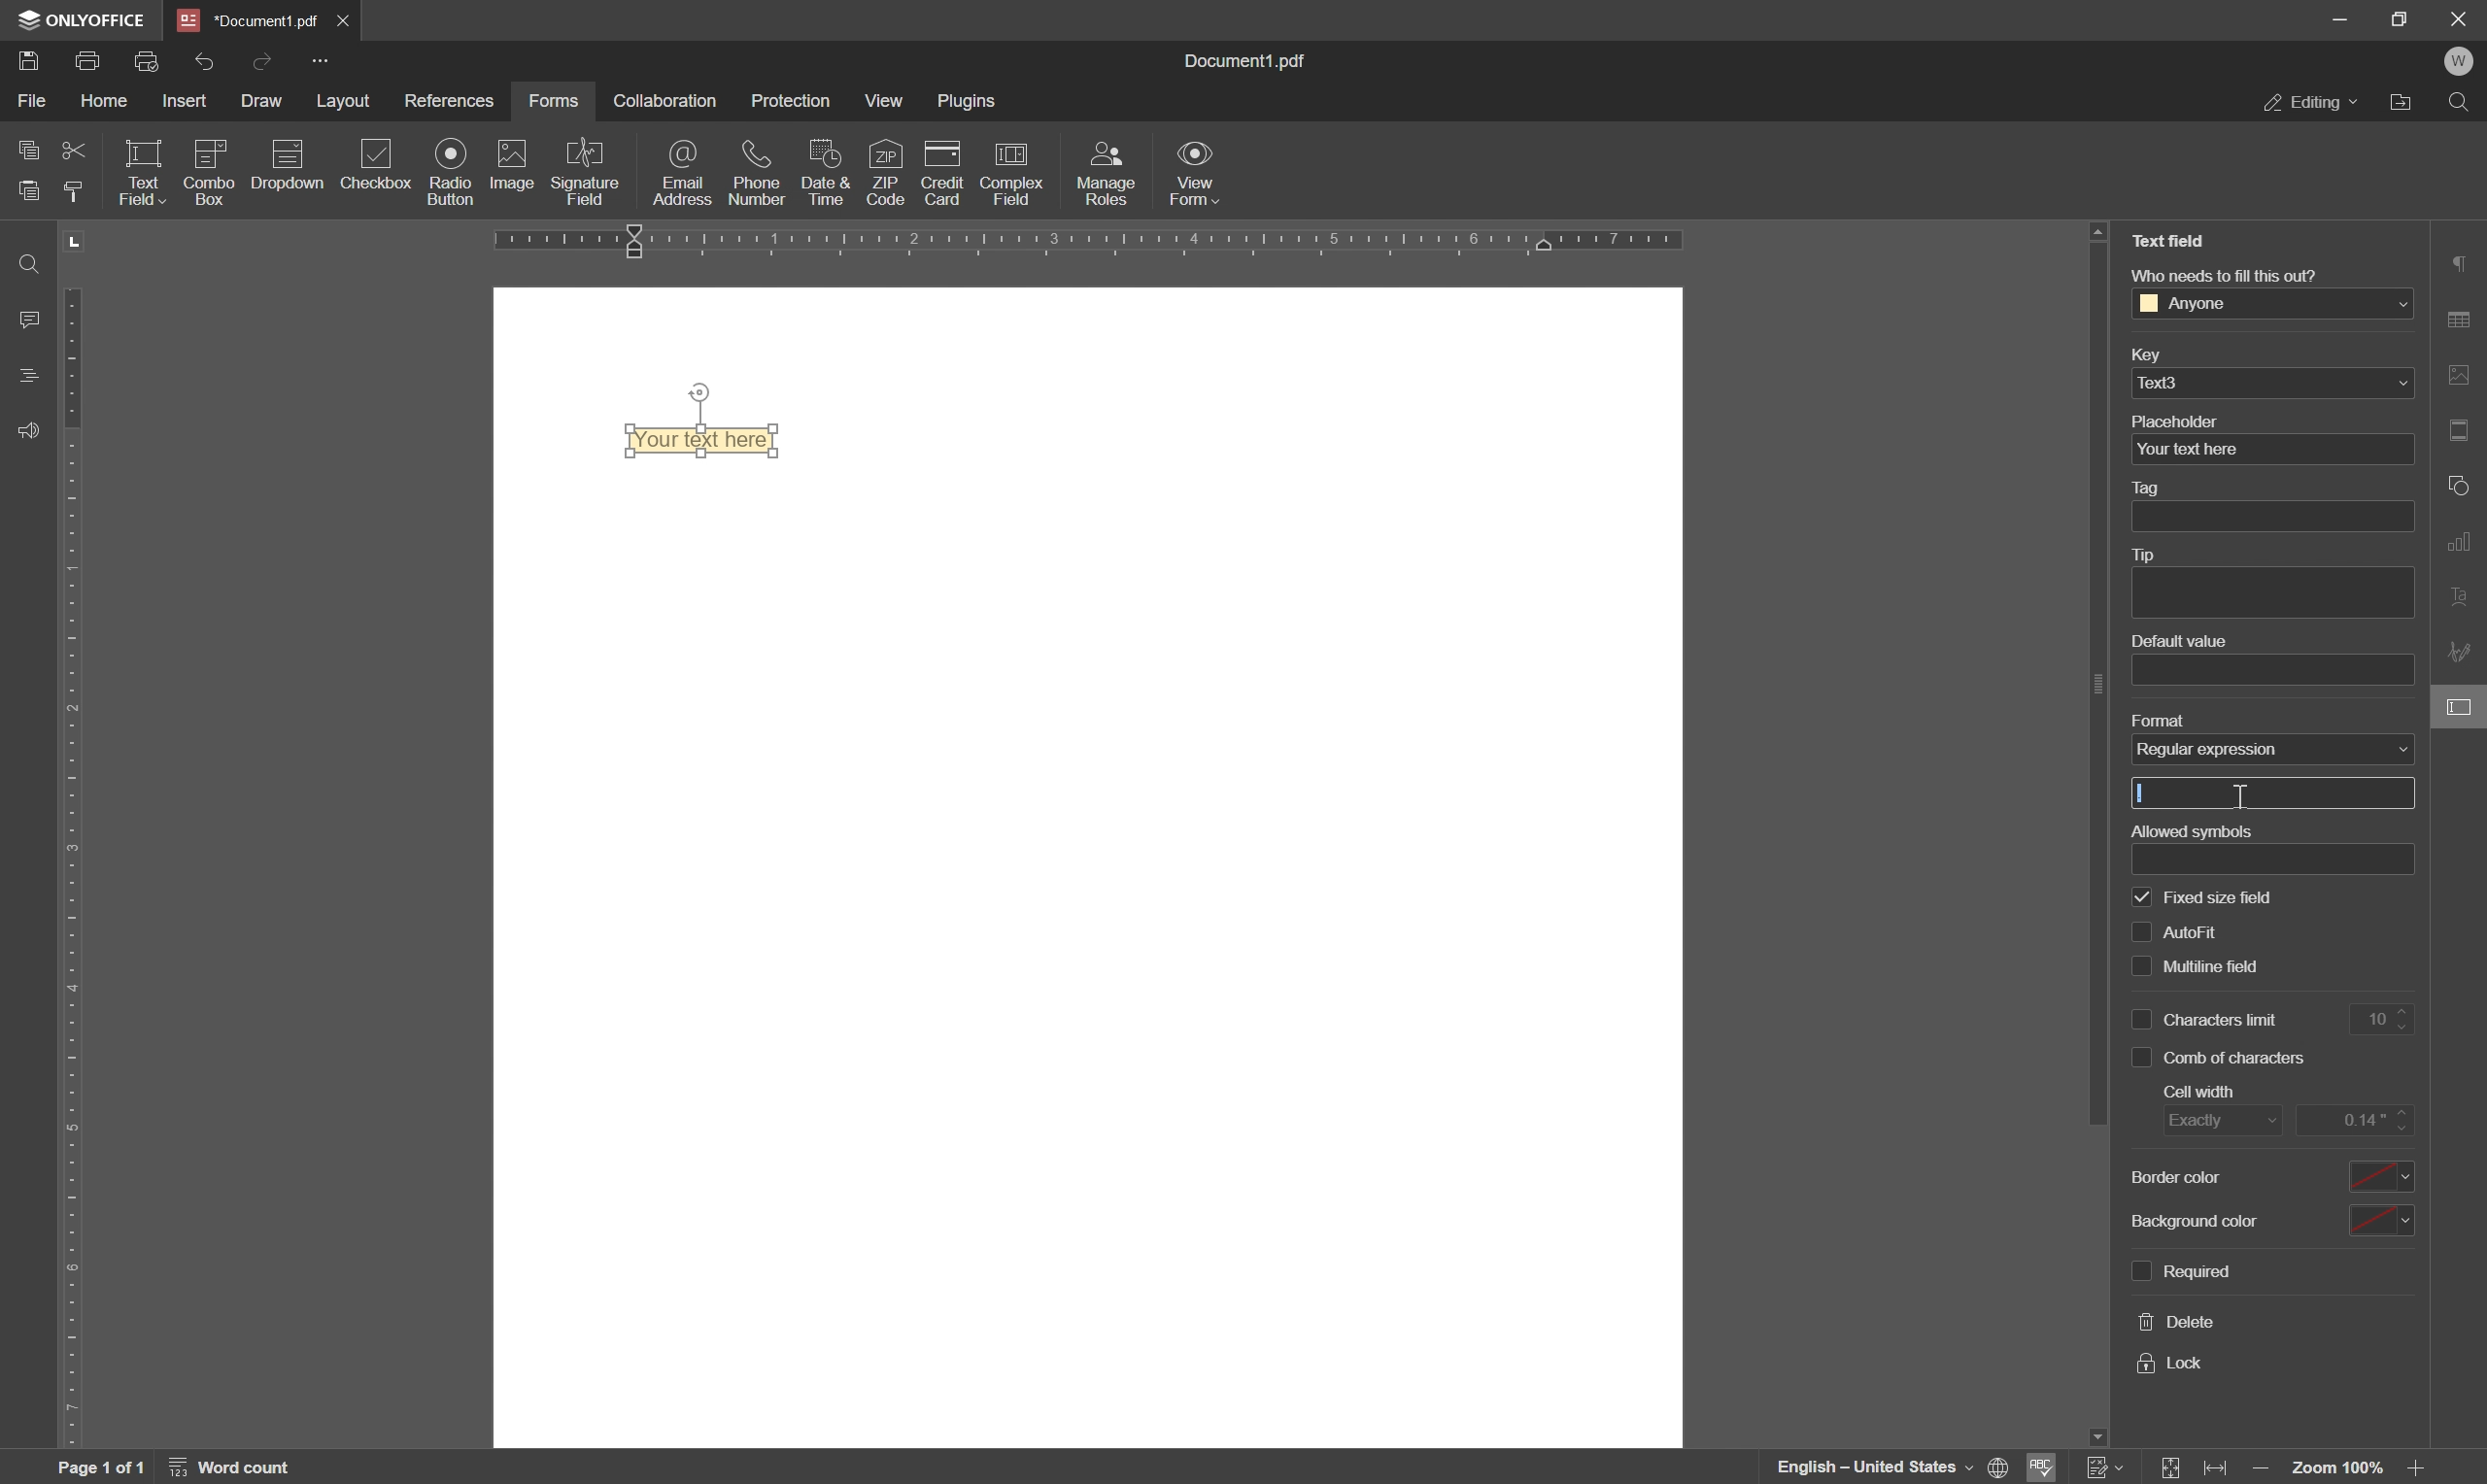 The height and width of the screenshot is (1484, 2487). I want to click on zoom in, so click(2420, 1470).